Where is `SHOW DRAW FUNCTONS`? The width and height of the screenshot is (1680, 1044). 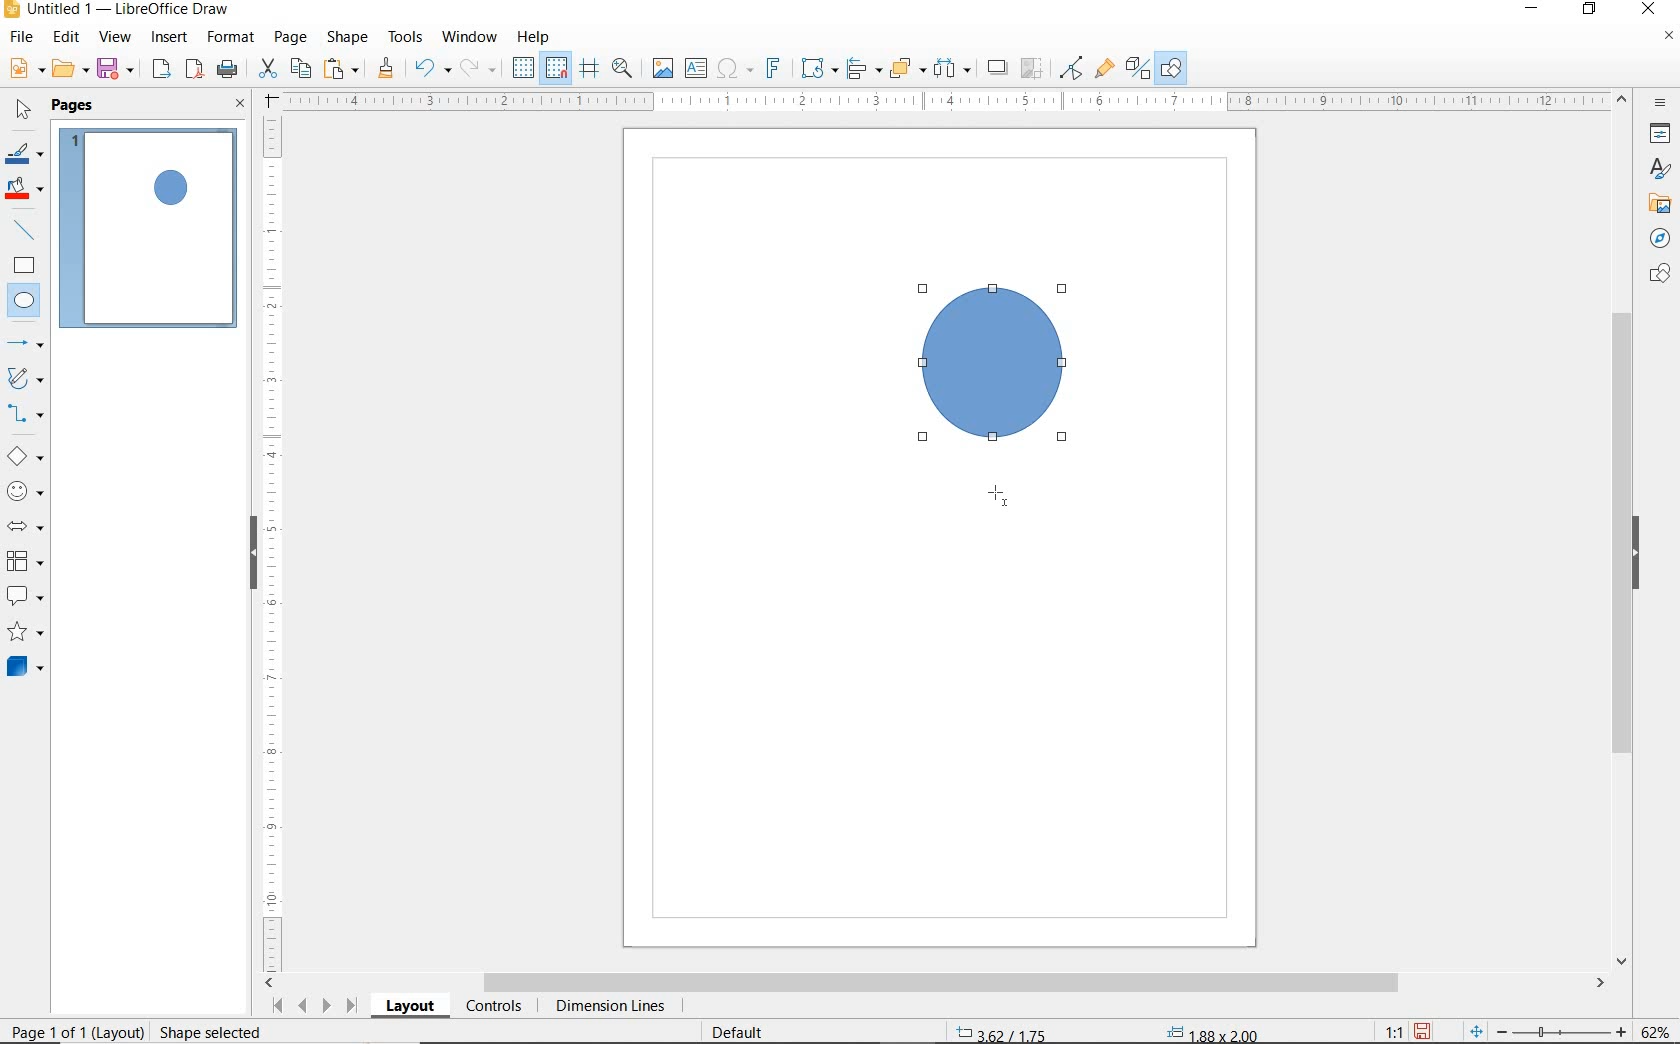
SHOW DRAW FUNCTONS is located at coordinates (1171, 68).